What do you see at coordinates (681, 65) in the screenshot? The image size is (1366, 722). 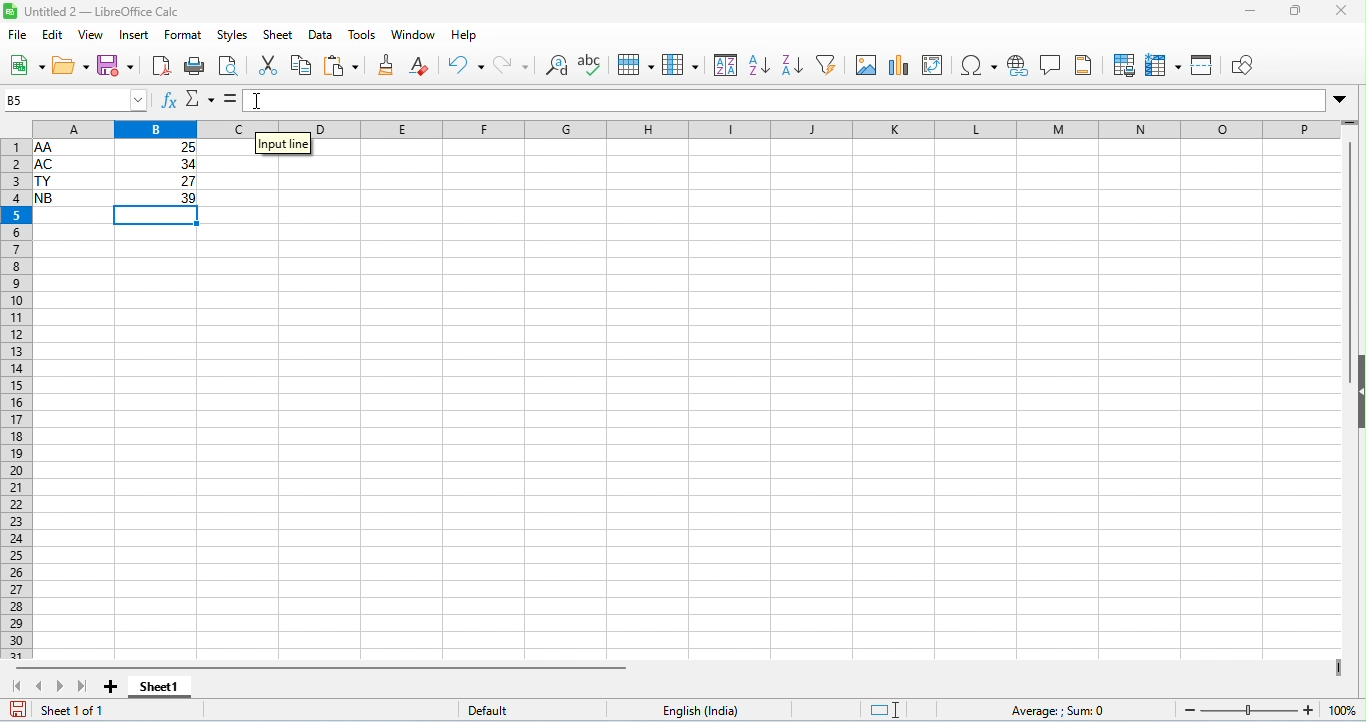 I see `column` at bounding box center [681, 65].